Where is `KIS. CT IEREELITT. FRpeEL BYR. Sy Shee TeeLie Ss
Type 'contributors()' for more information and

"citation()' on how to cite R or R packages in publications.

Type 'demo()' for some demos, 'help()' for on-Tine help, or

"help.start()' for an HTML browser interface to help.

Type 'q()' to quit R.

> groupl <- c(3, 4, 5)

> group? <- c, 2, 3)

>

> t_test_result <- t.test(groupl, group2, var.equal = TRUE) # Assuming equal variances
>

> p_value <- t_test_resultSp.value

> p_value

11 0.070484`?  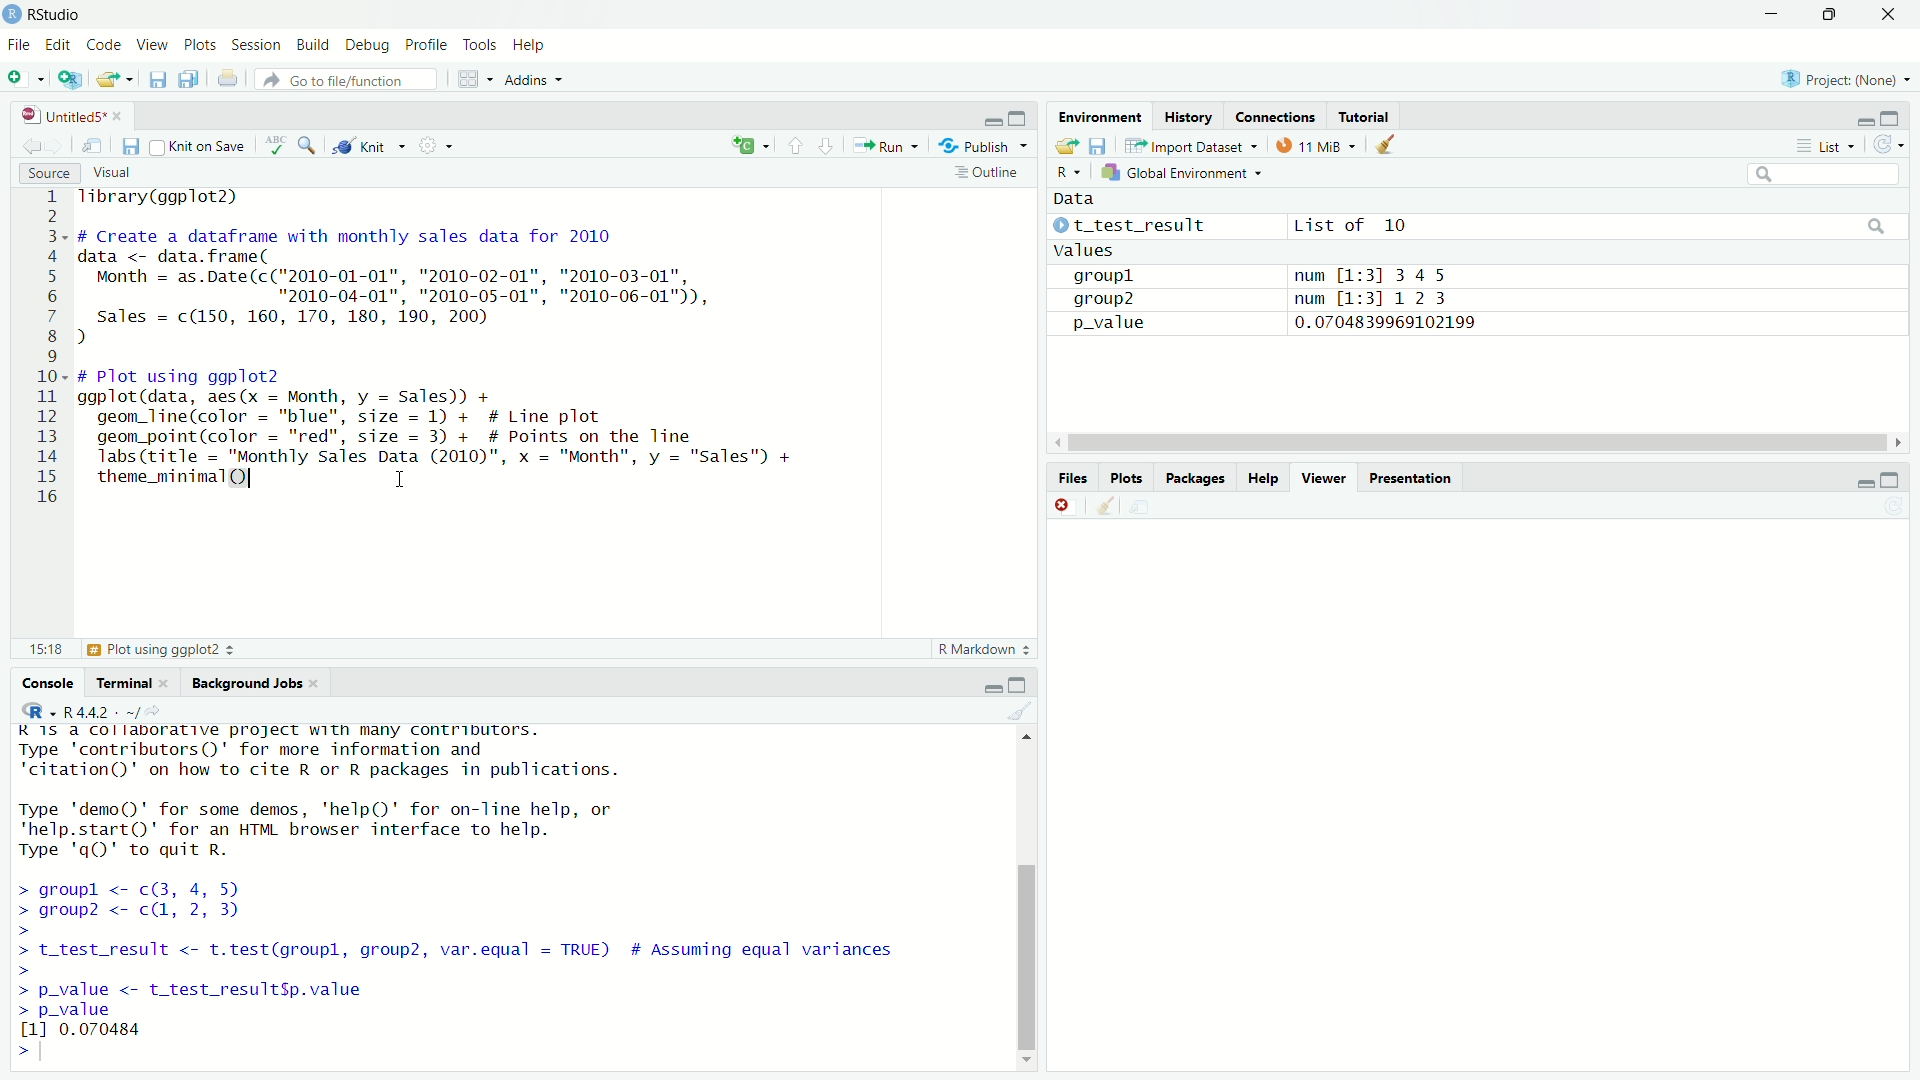 KIS. CT IEREELITT. FRpeEL BYR. Sy Shee TeeLie Ss
Type 'contributors()' for more information and

"citation()' on how to cite R or R packages in publications.

Type 'demo()' for some demos, 'help()' for on-Tine help, or

"help.start()' for an HTML browser interface to help.

Type 'q()' to quit R.

> groupl <- c(3, 4, 5)

> group? <- c, 2, 3)

>

> t_test_result <- t.test(groupl, group2, var.equal = TRUE) # Assuming equal variances
>

> p_value <- t_test_resultSp.value

> p_value

11 0.070484 is located at coordinates (468, 881).